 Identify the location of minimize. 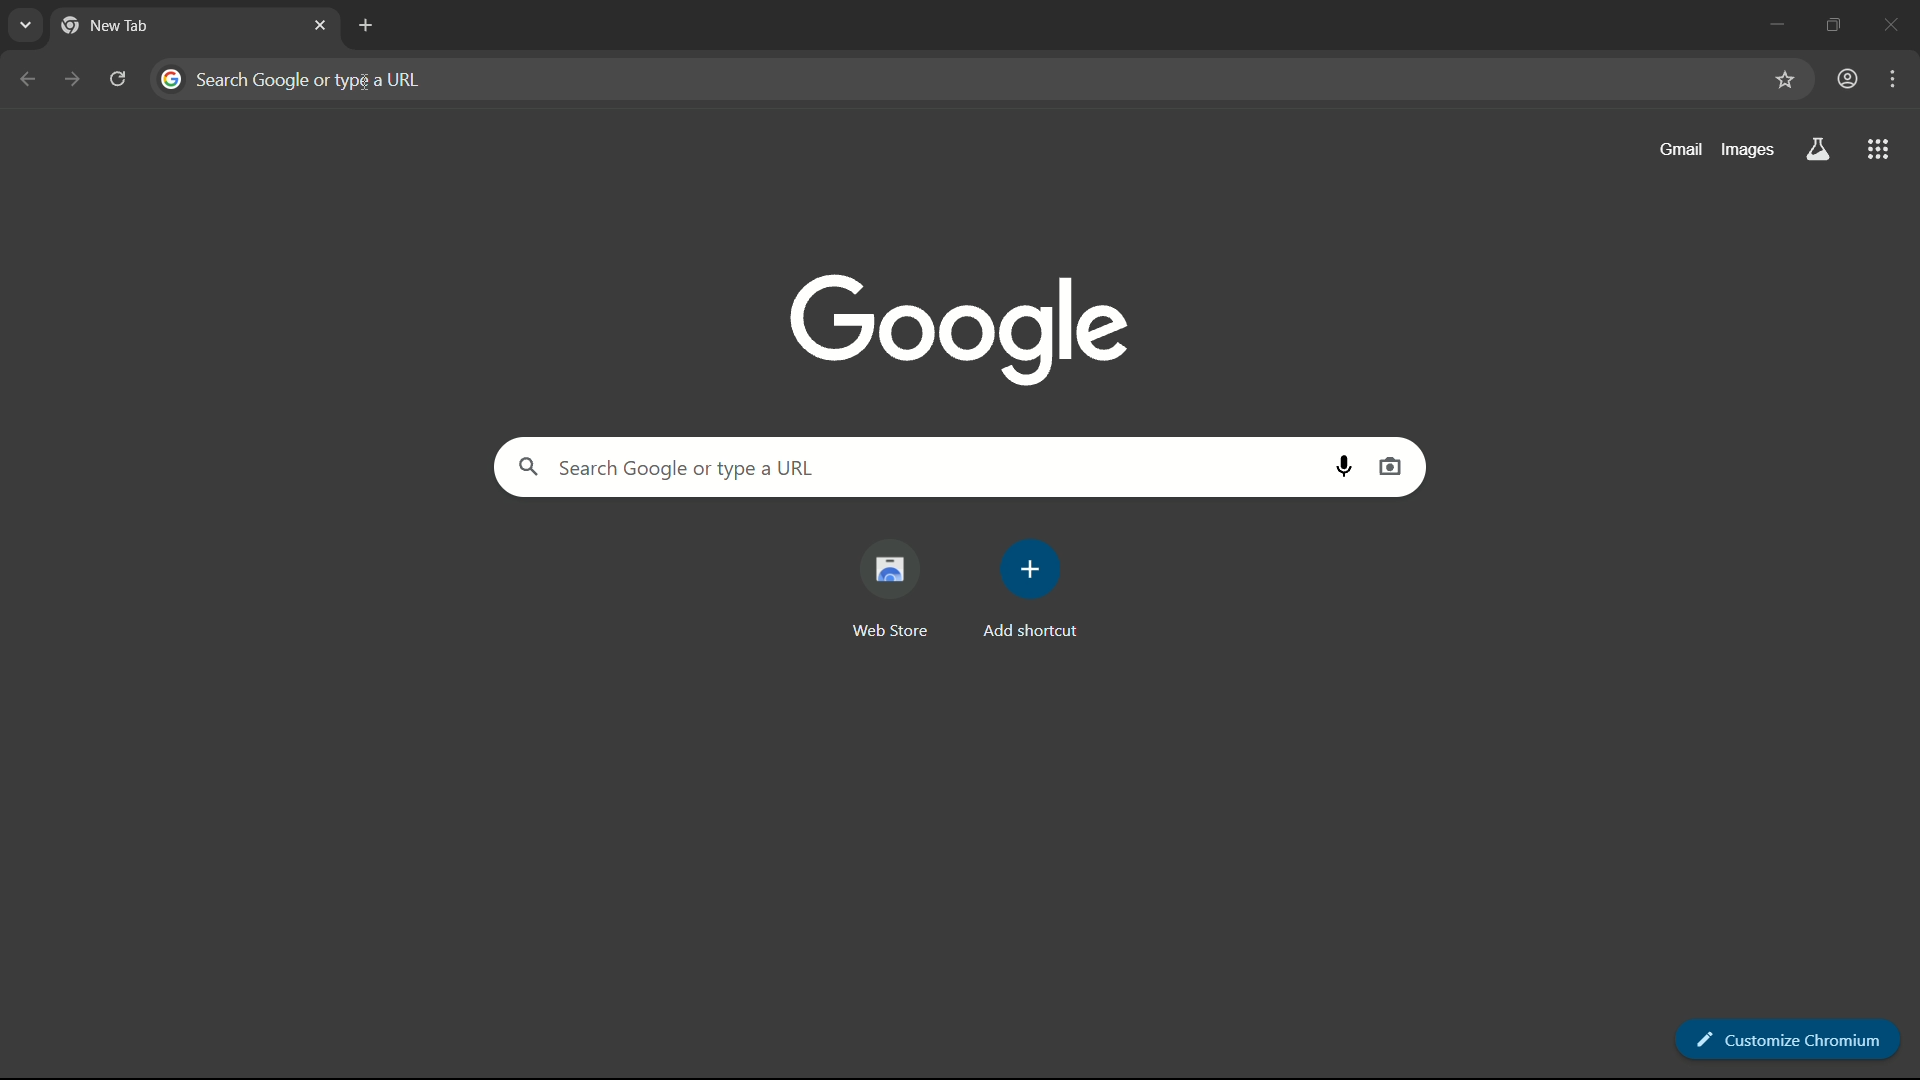
(1769, 27).